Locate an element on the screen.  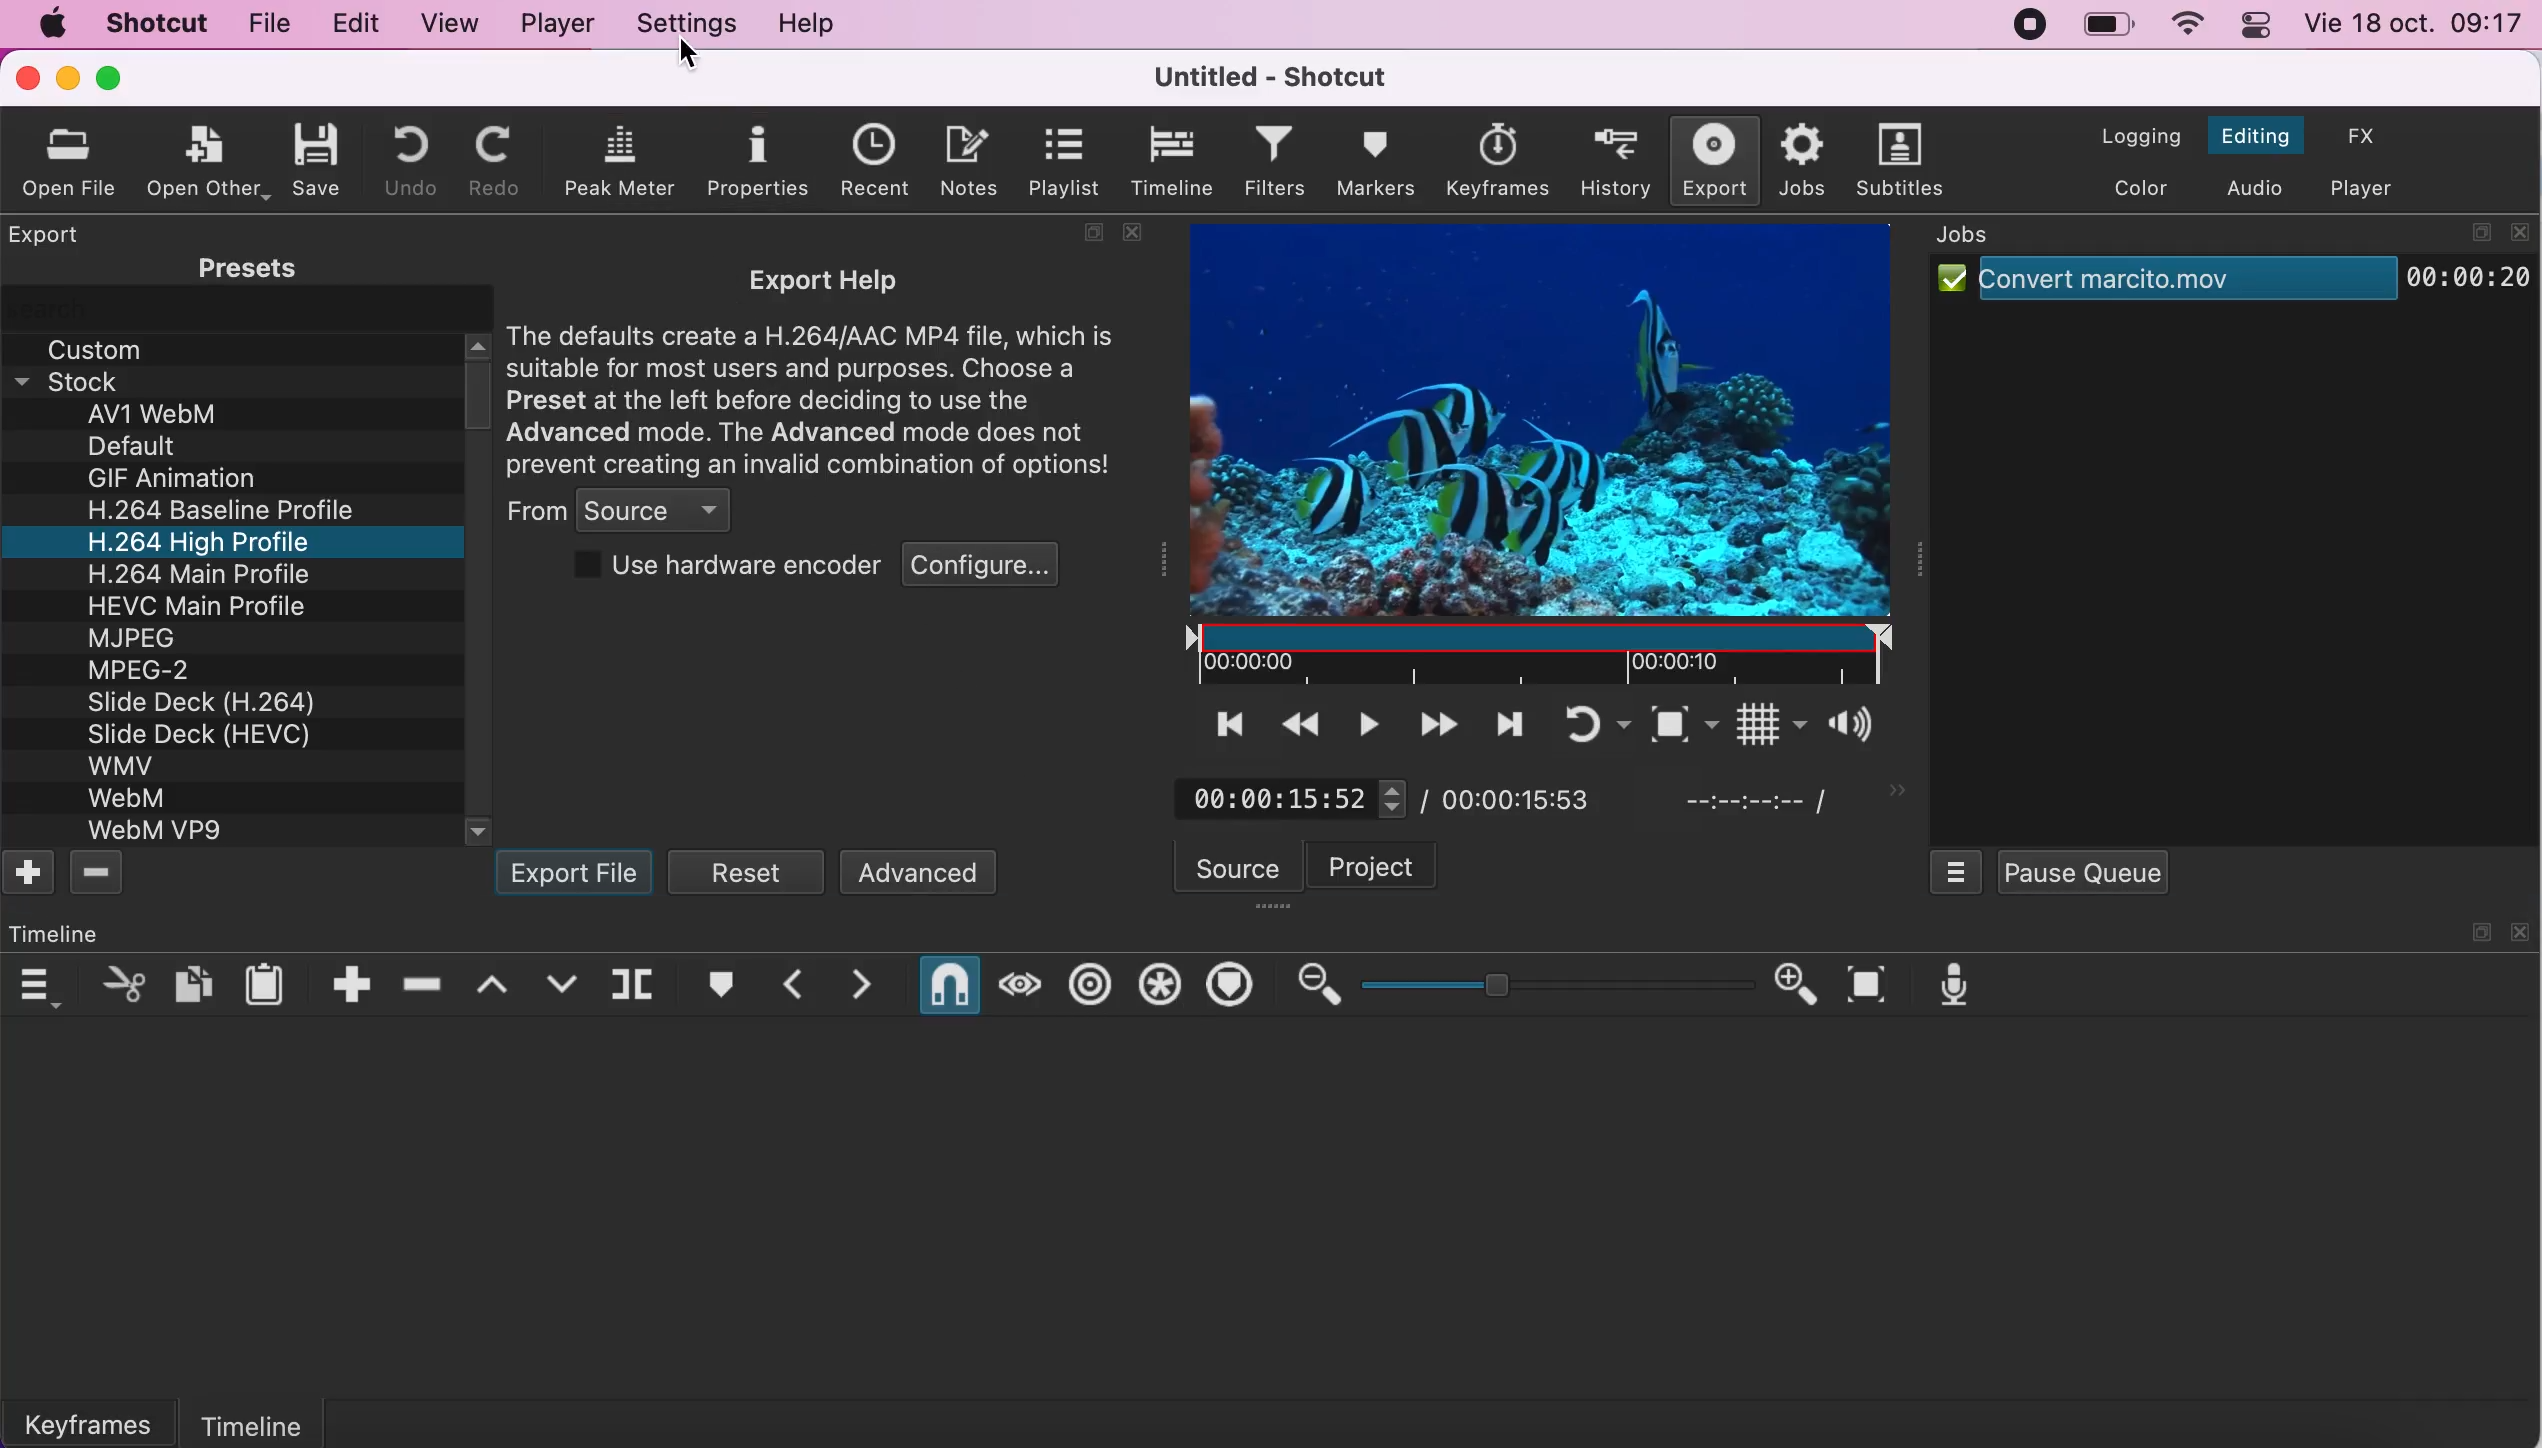
stock is located at coordinates (92, 379).